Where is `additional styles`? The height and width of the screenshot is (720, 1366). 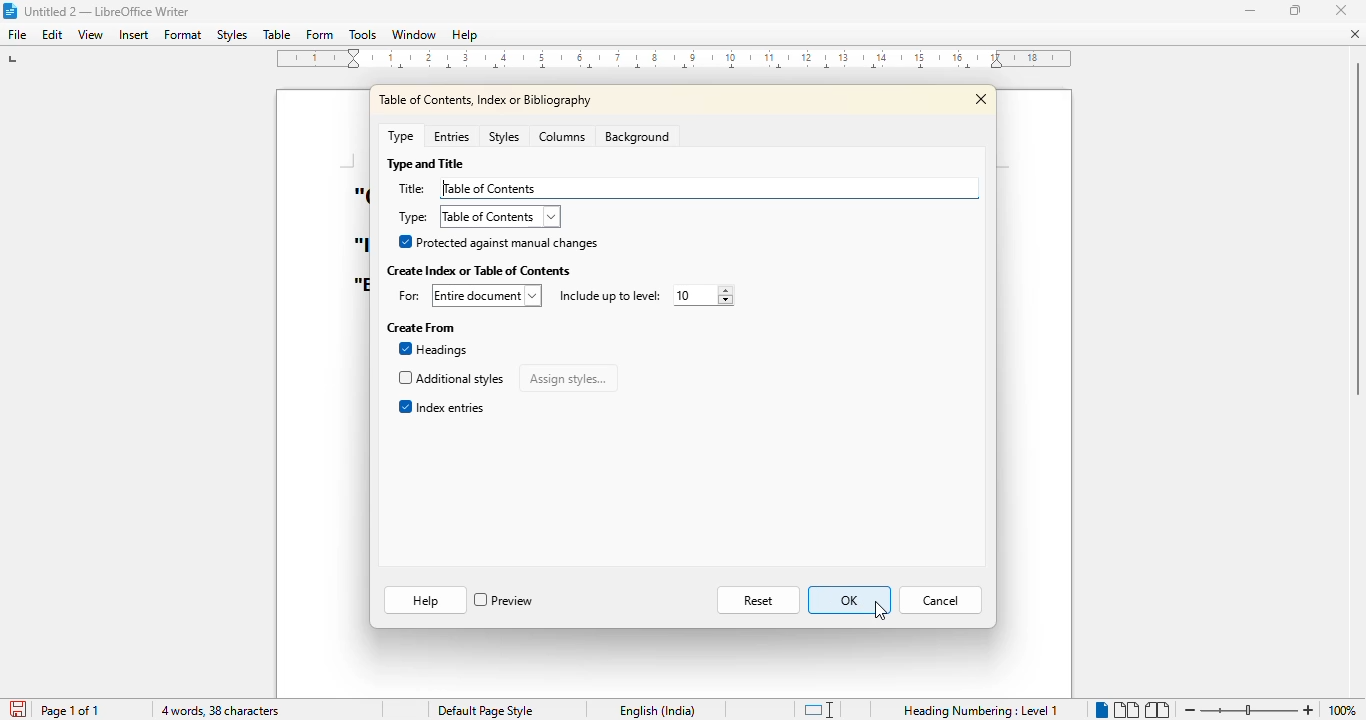
additional styles is located at coordinates (450, 378).